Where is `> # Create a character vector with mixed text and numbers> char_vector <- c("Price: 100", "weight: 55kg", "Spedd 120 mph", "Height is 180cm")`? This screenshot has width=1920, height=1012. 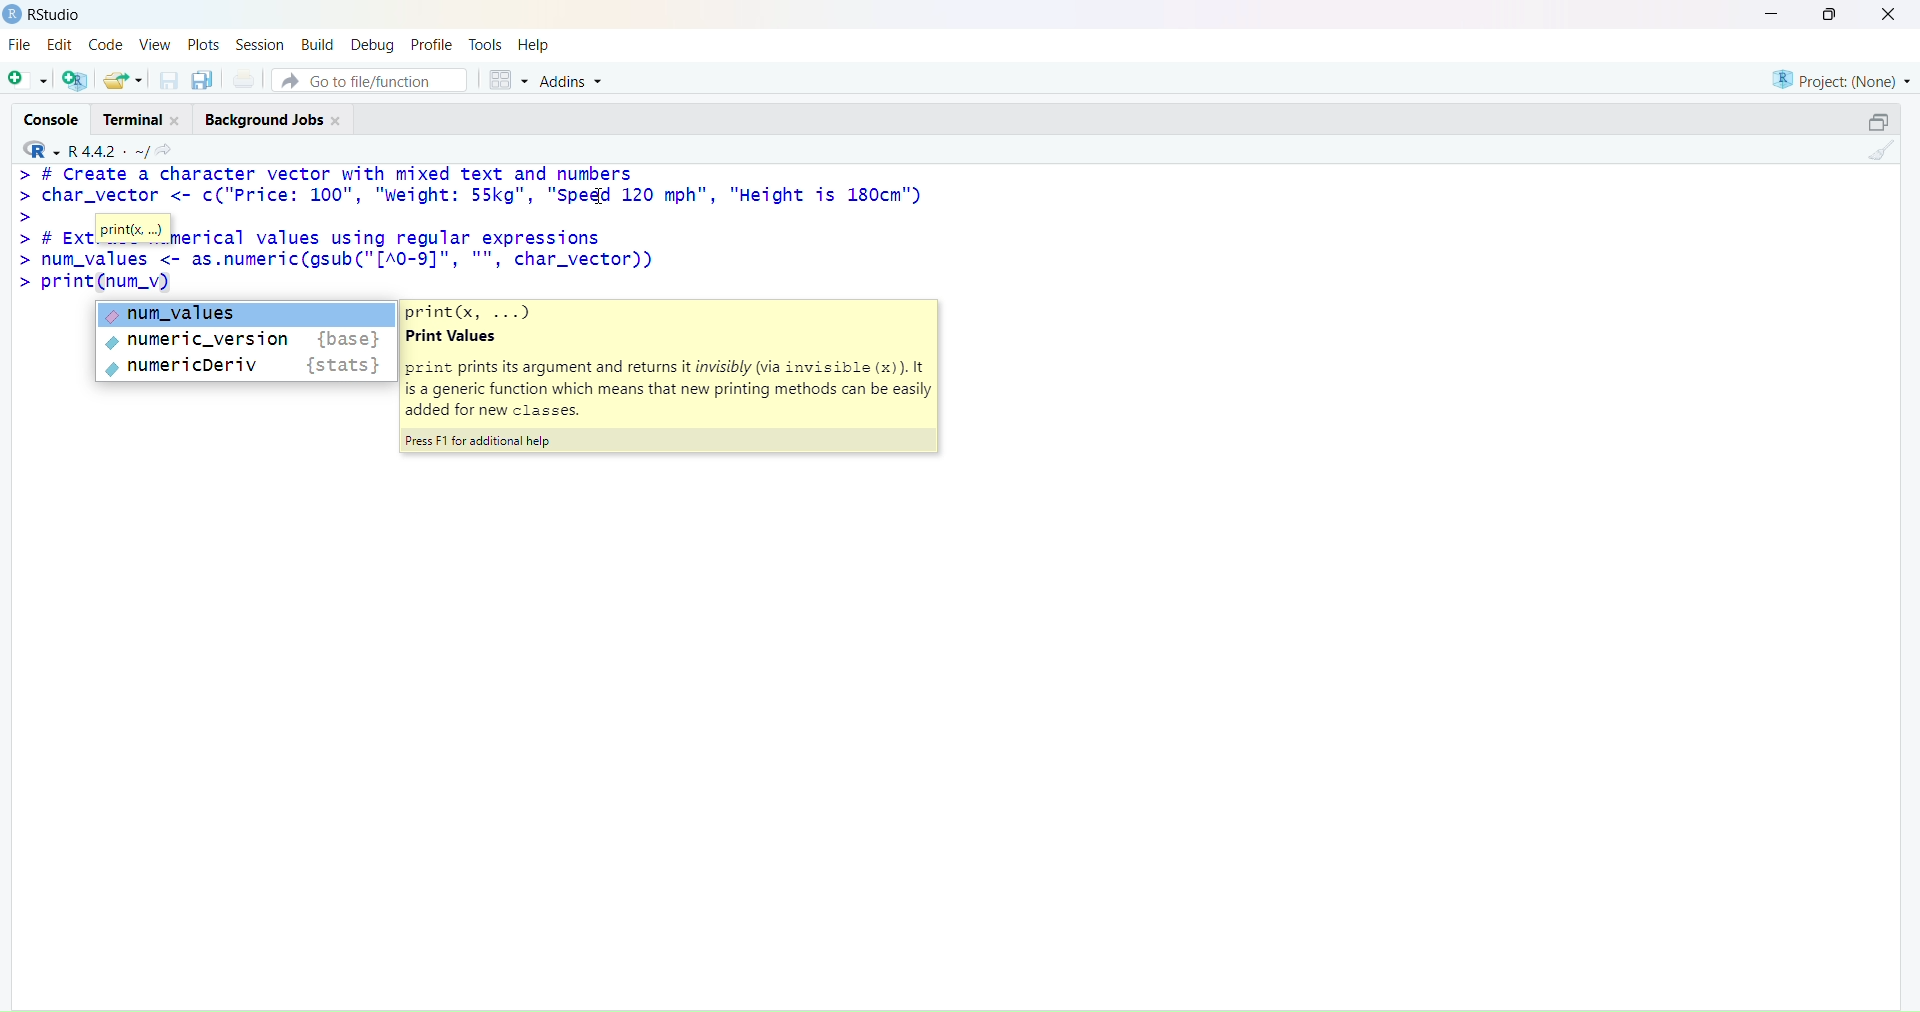 > # Create a character vector with mixed text and numbers> char_vector <- c("Price: 100", "weight: 55kg", "Spedd 120 mph", "Height is 180cm") is located at coordinates (470, 184).